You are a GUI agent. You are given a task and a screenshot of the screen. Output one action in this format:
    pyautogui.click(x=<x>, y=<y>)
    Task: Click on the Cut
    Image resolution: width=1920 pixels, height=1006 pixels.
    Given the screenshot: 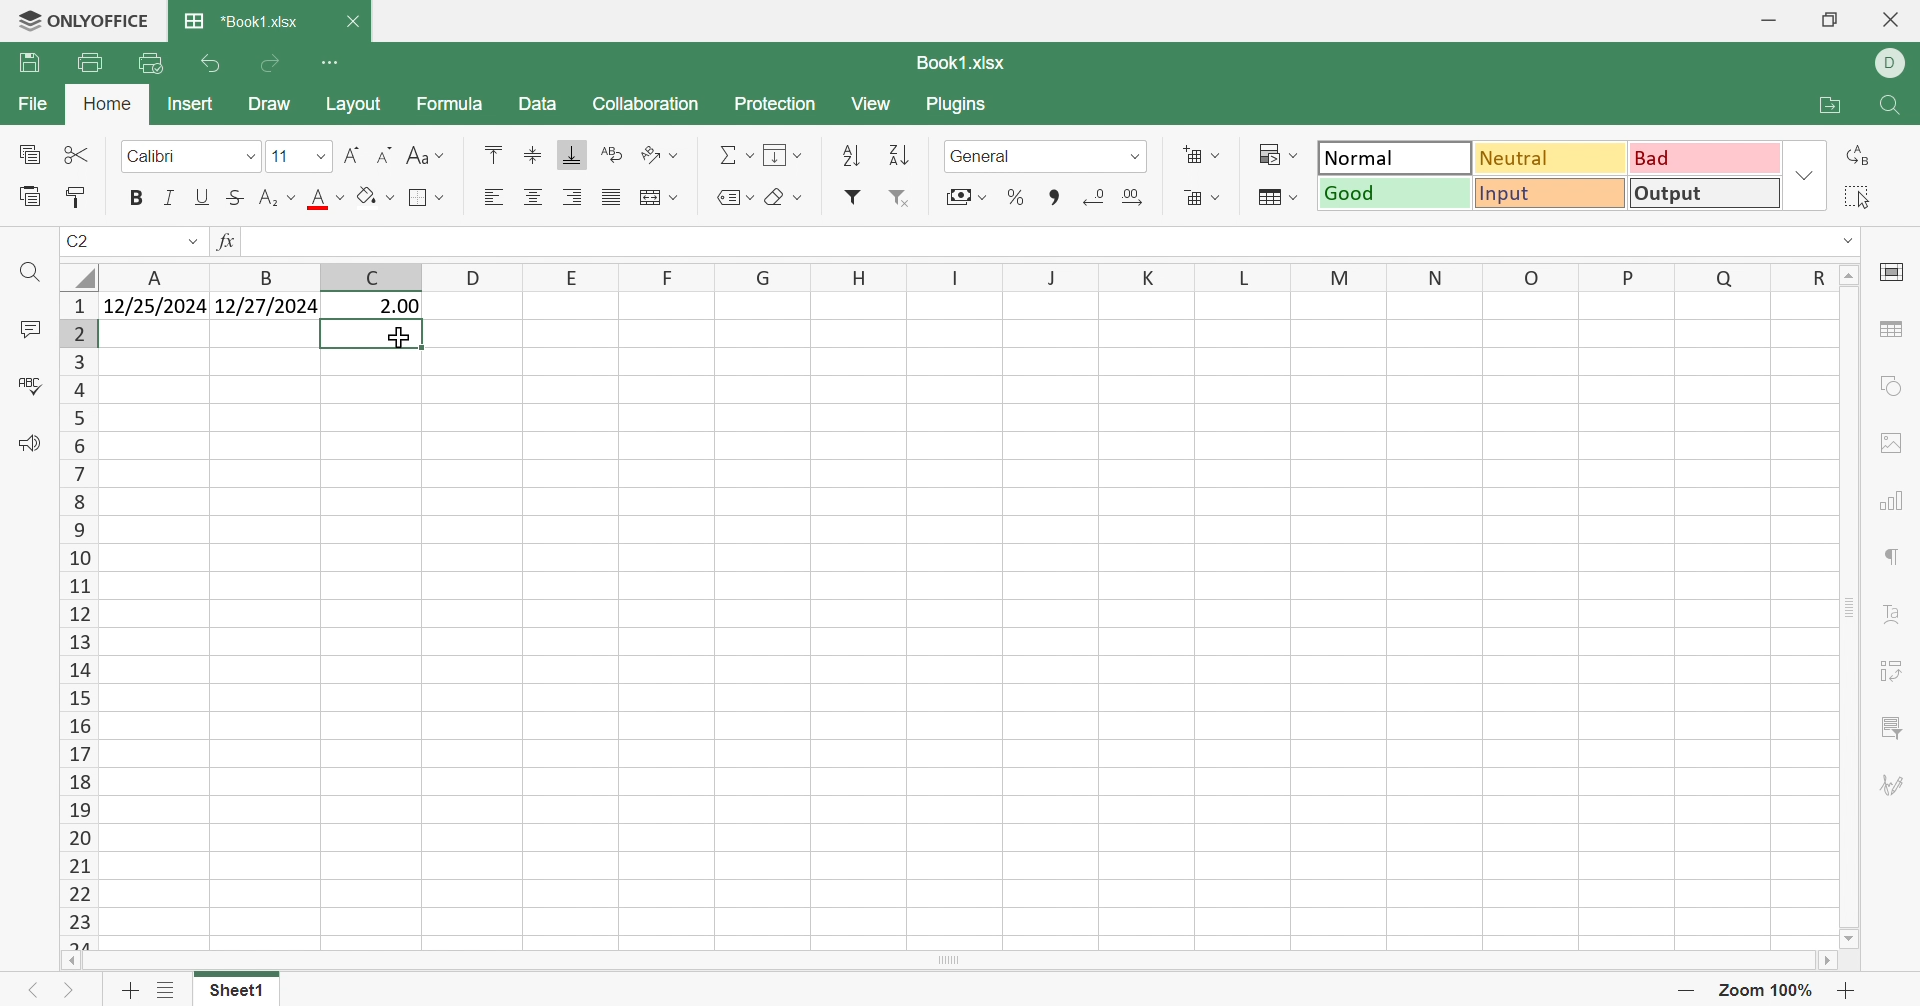 What is the action you would take?
    pyautogui.click(x=80, y=157)
    